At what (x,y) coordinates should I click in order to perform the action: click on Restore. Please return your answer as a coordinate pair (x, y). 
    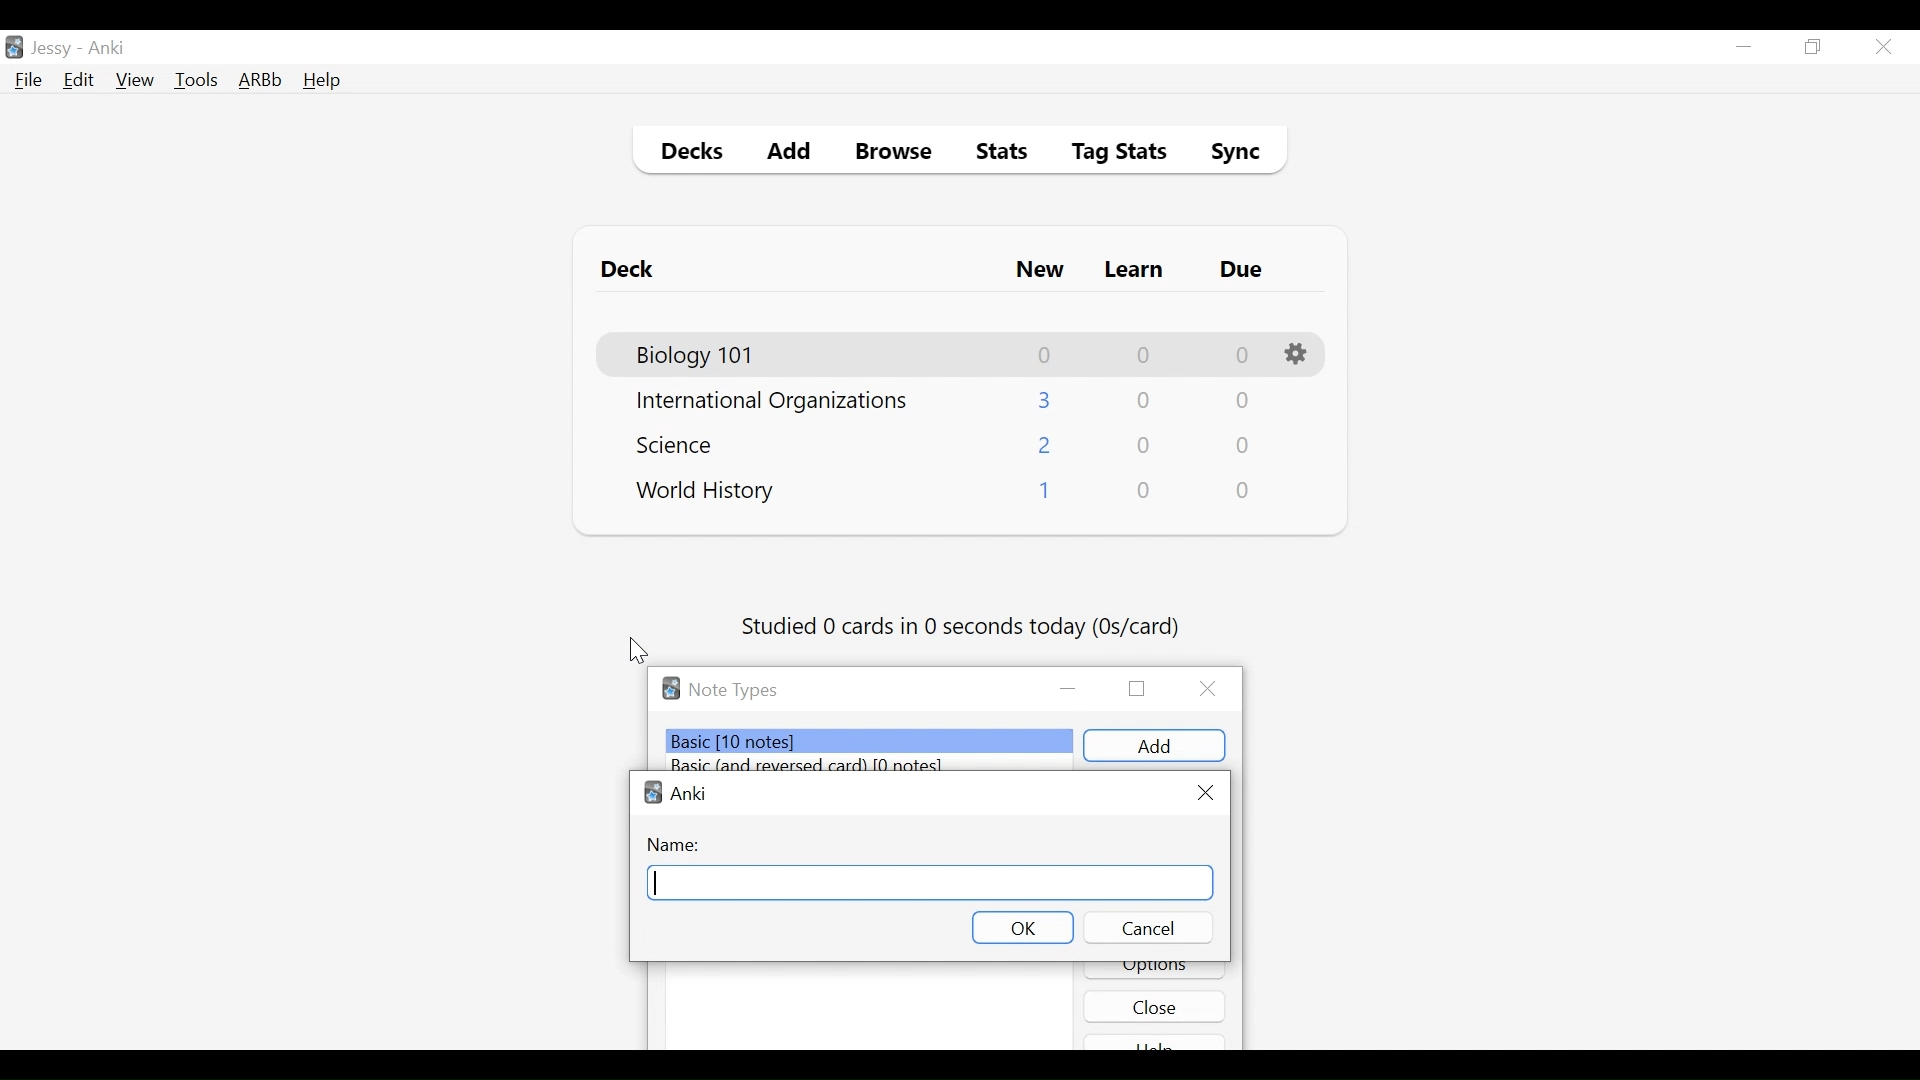
    Looking at the image, I should click on (1814, 48).